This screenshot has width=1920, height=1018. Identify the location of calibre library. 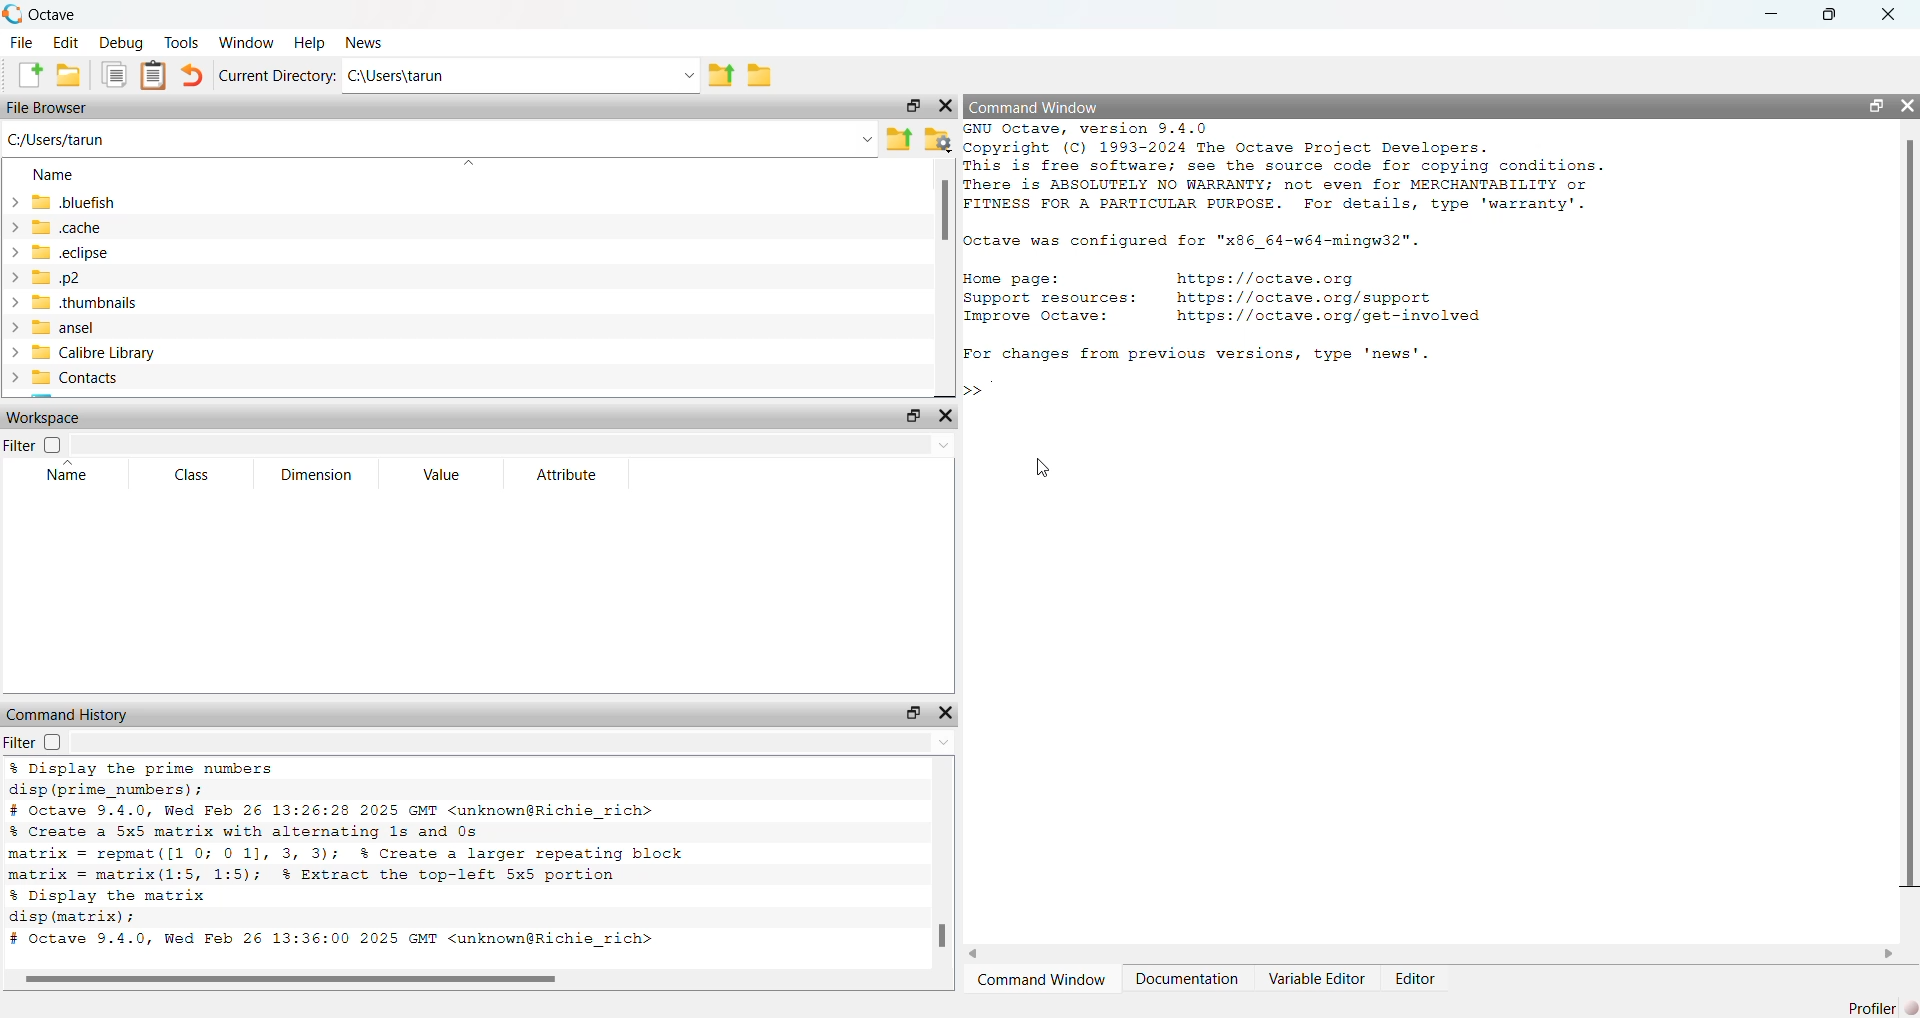
(101, 351).